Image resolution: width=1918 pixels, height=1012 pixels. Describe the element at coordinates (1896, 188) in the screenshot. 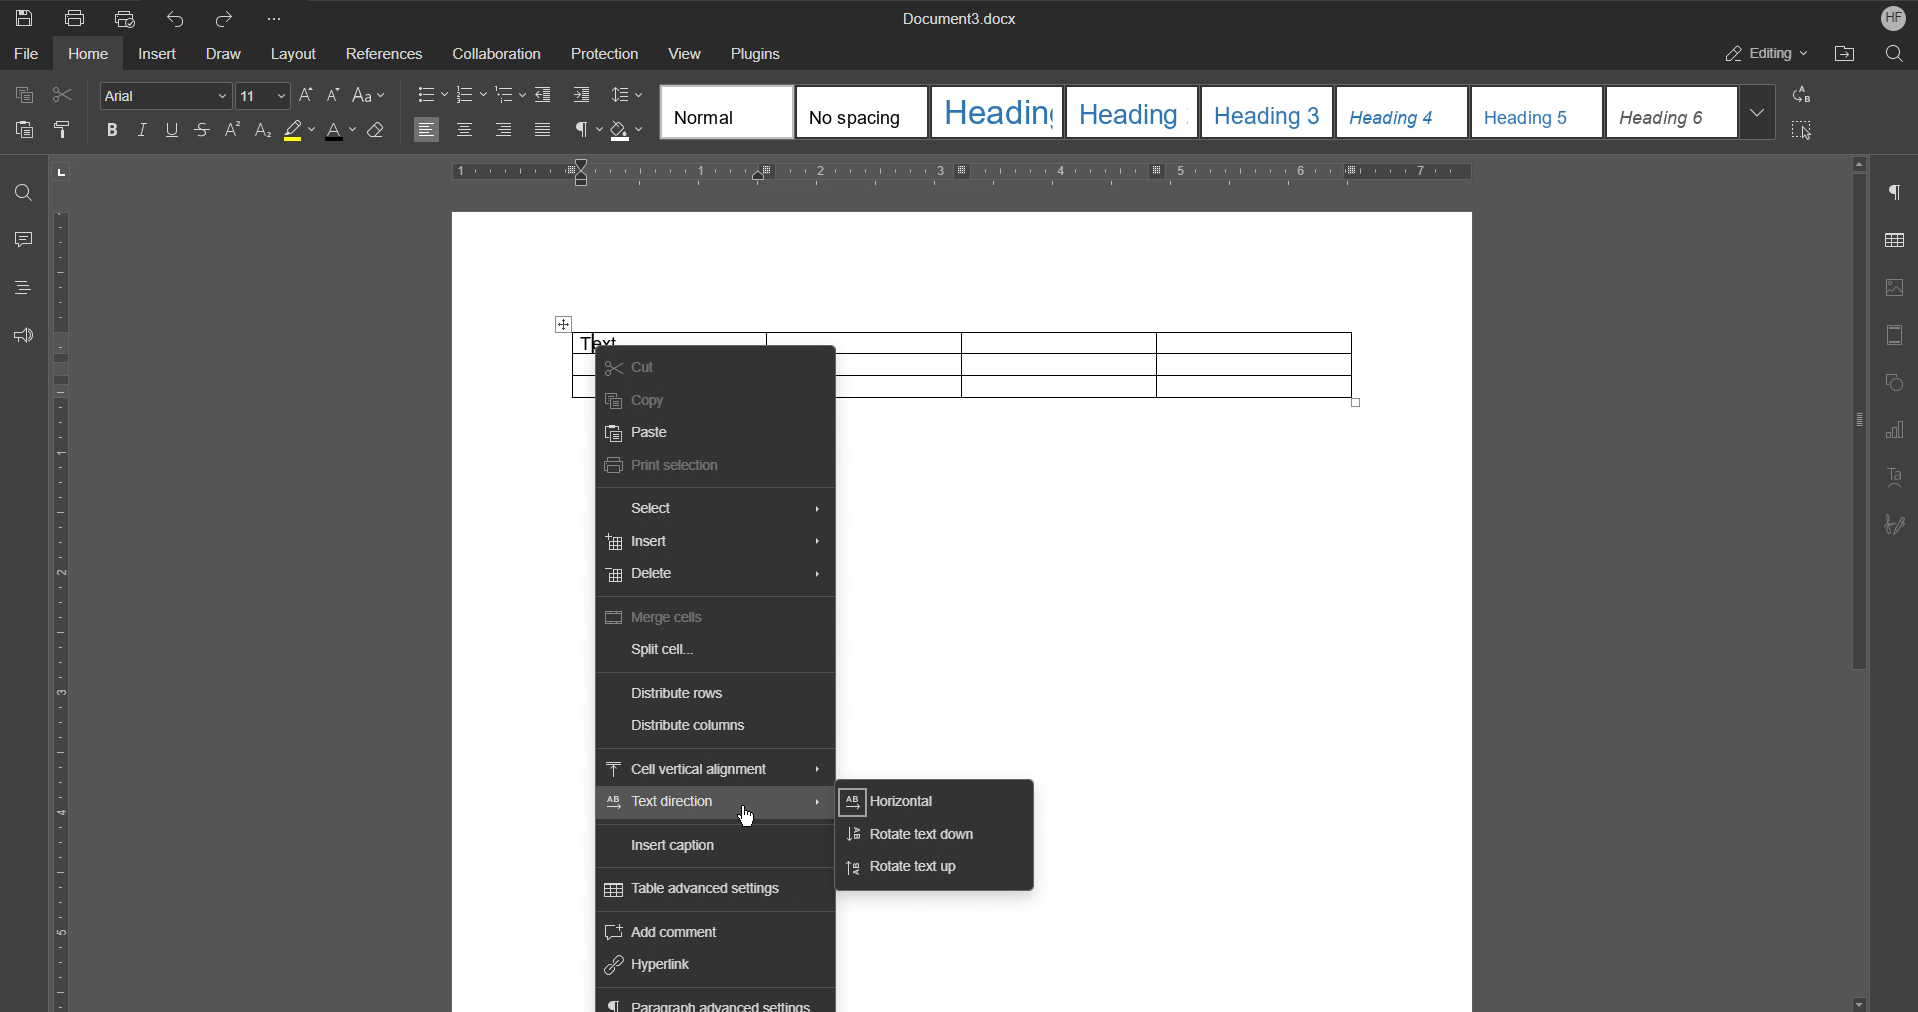

I see `Paragraph Settings` at that location.